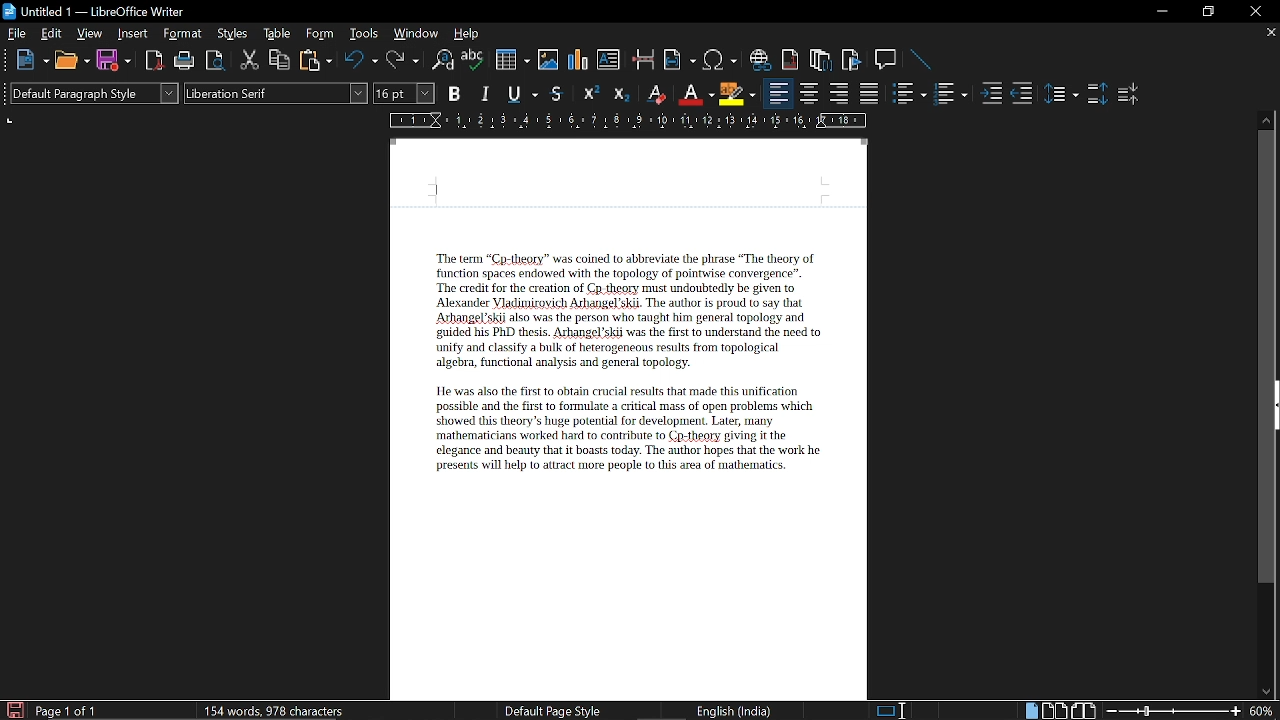  I want to click on Copy, so click(278, 60).